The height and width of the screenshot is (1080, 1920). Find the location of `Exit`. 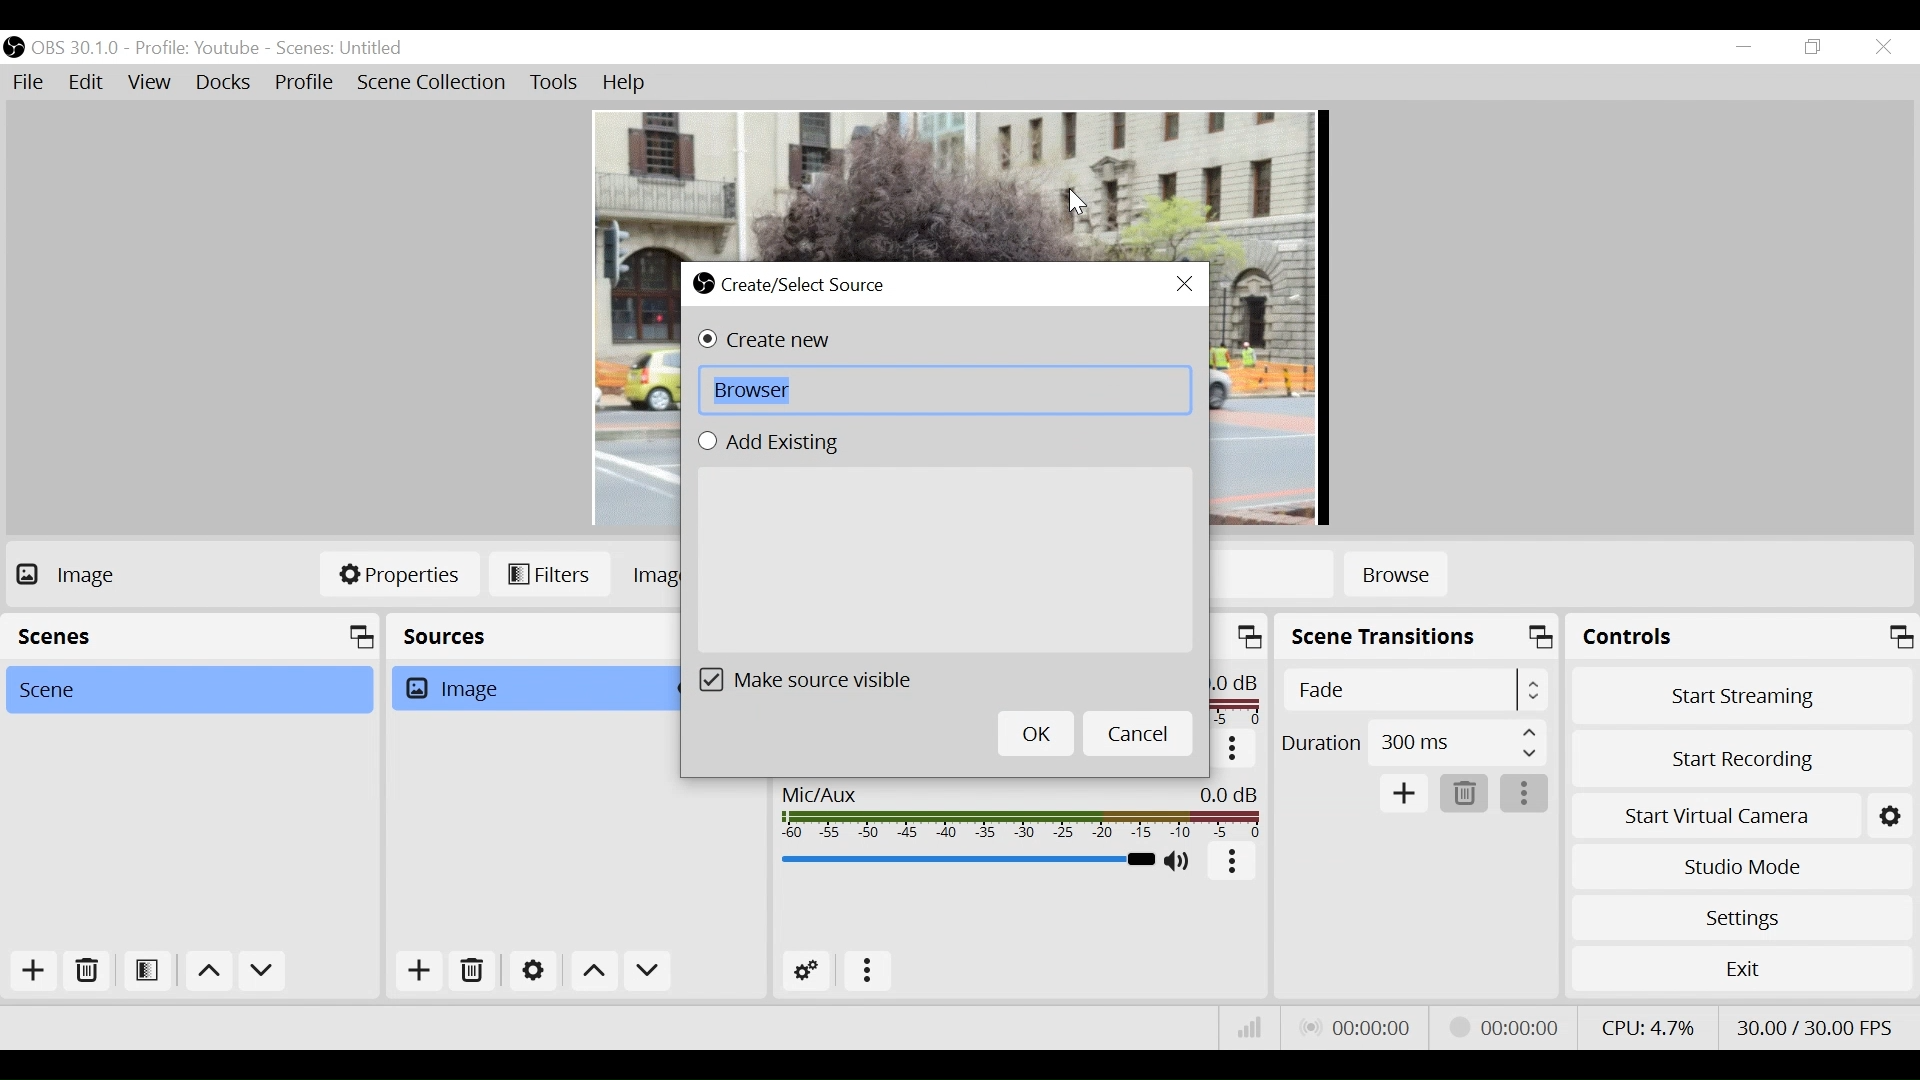

Exit is located at coordinates (1741, 967).